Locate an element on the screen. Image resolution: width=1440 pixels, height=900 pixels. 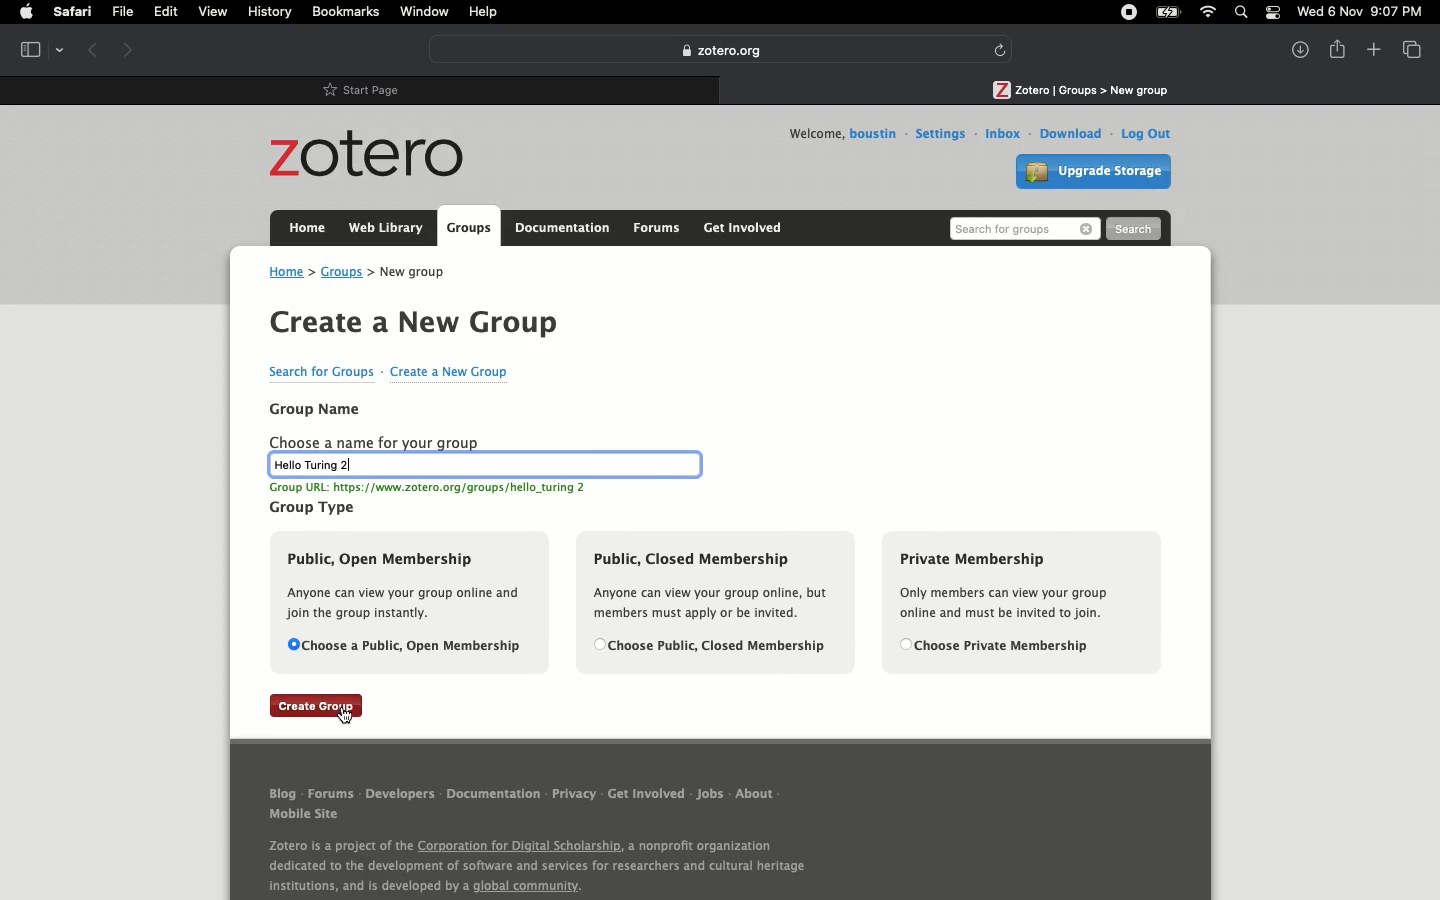
Choose a name for your group is located at coordinates (376, 442).